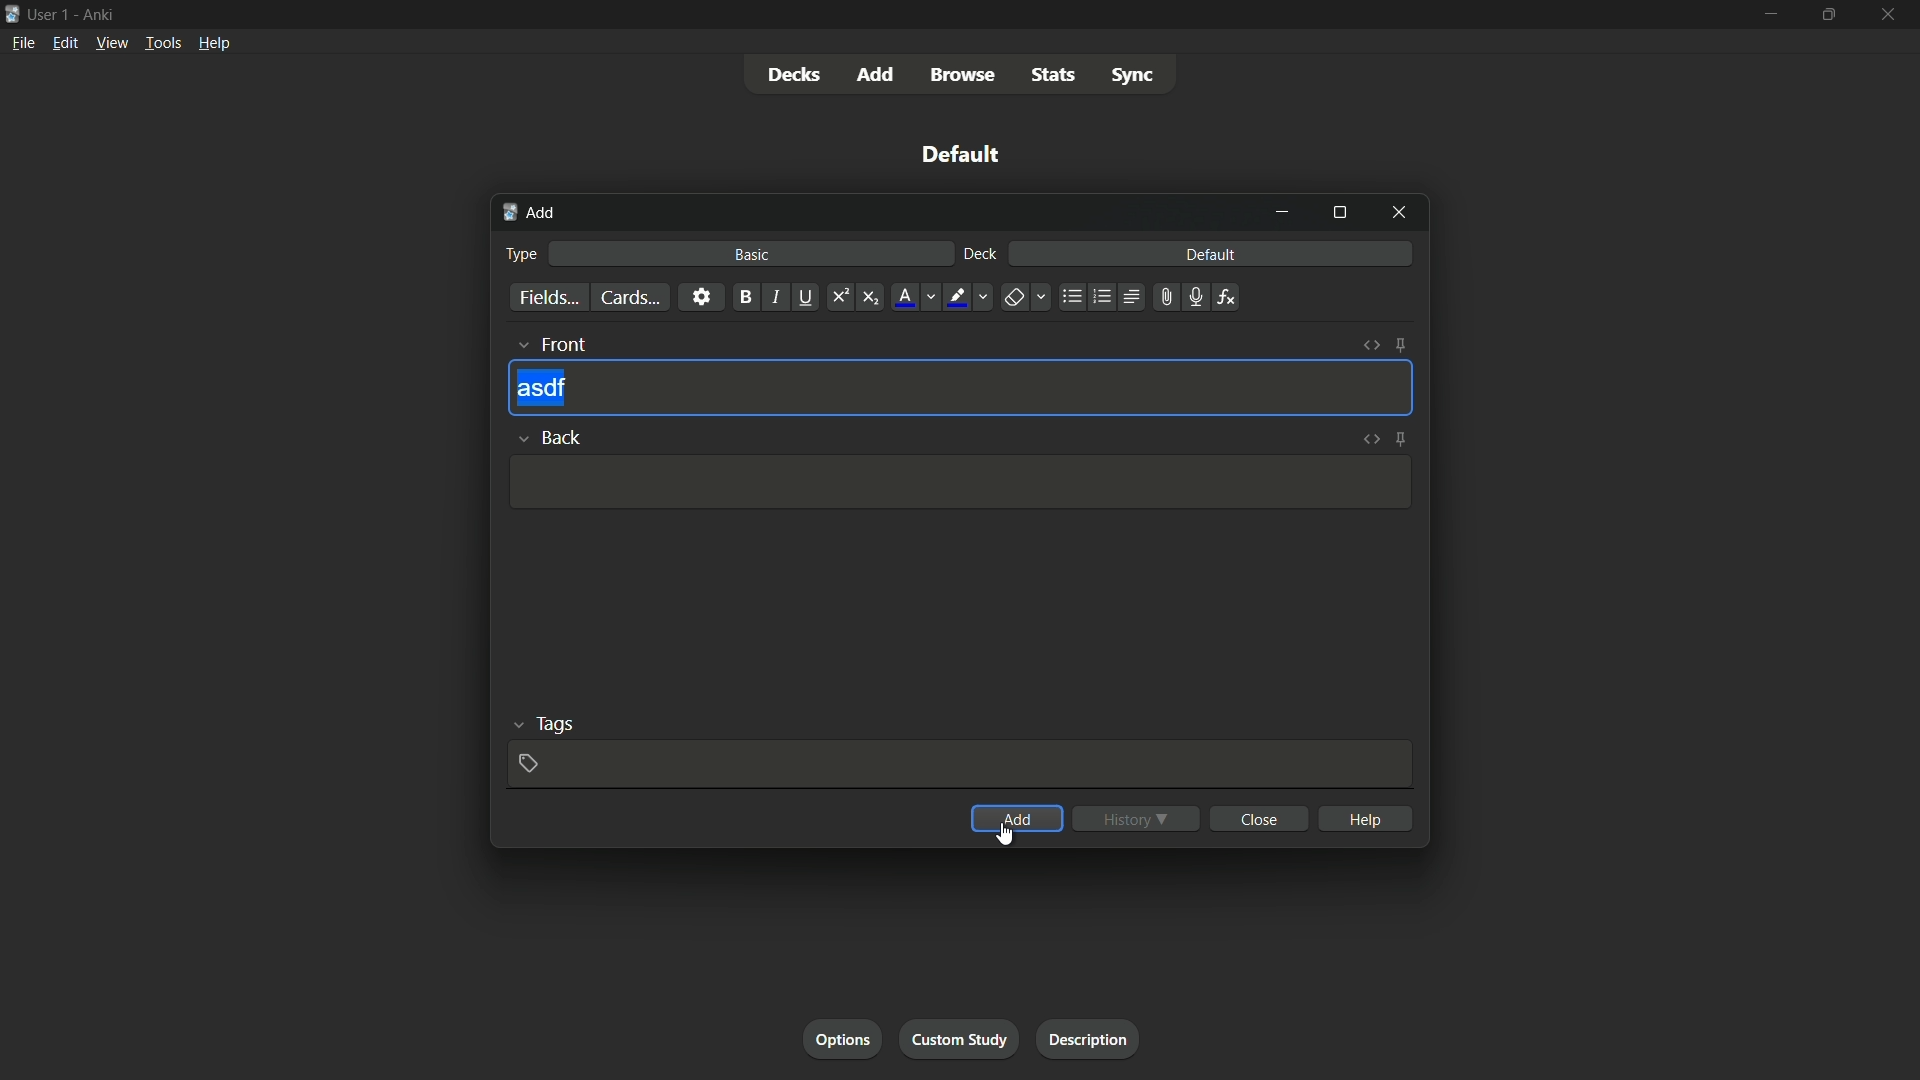 The width and height of the screenshot is (1920, 1080). I want to click on browse, so click(963, 75).